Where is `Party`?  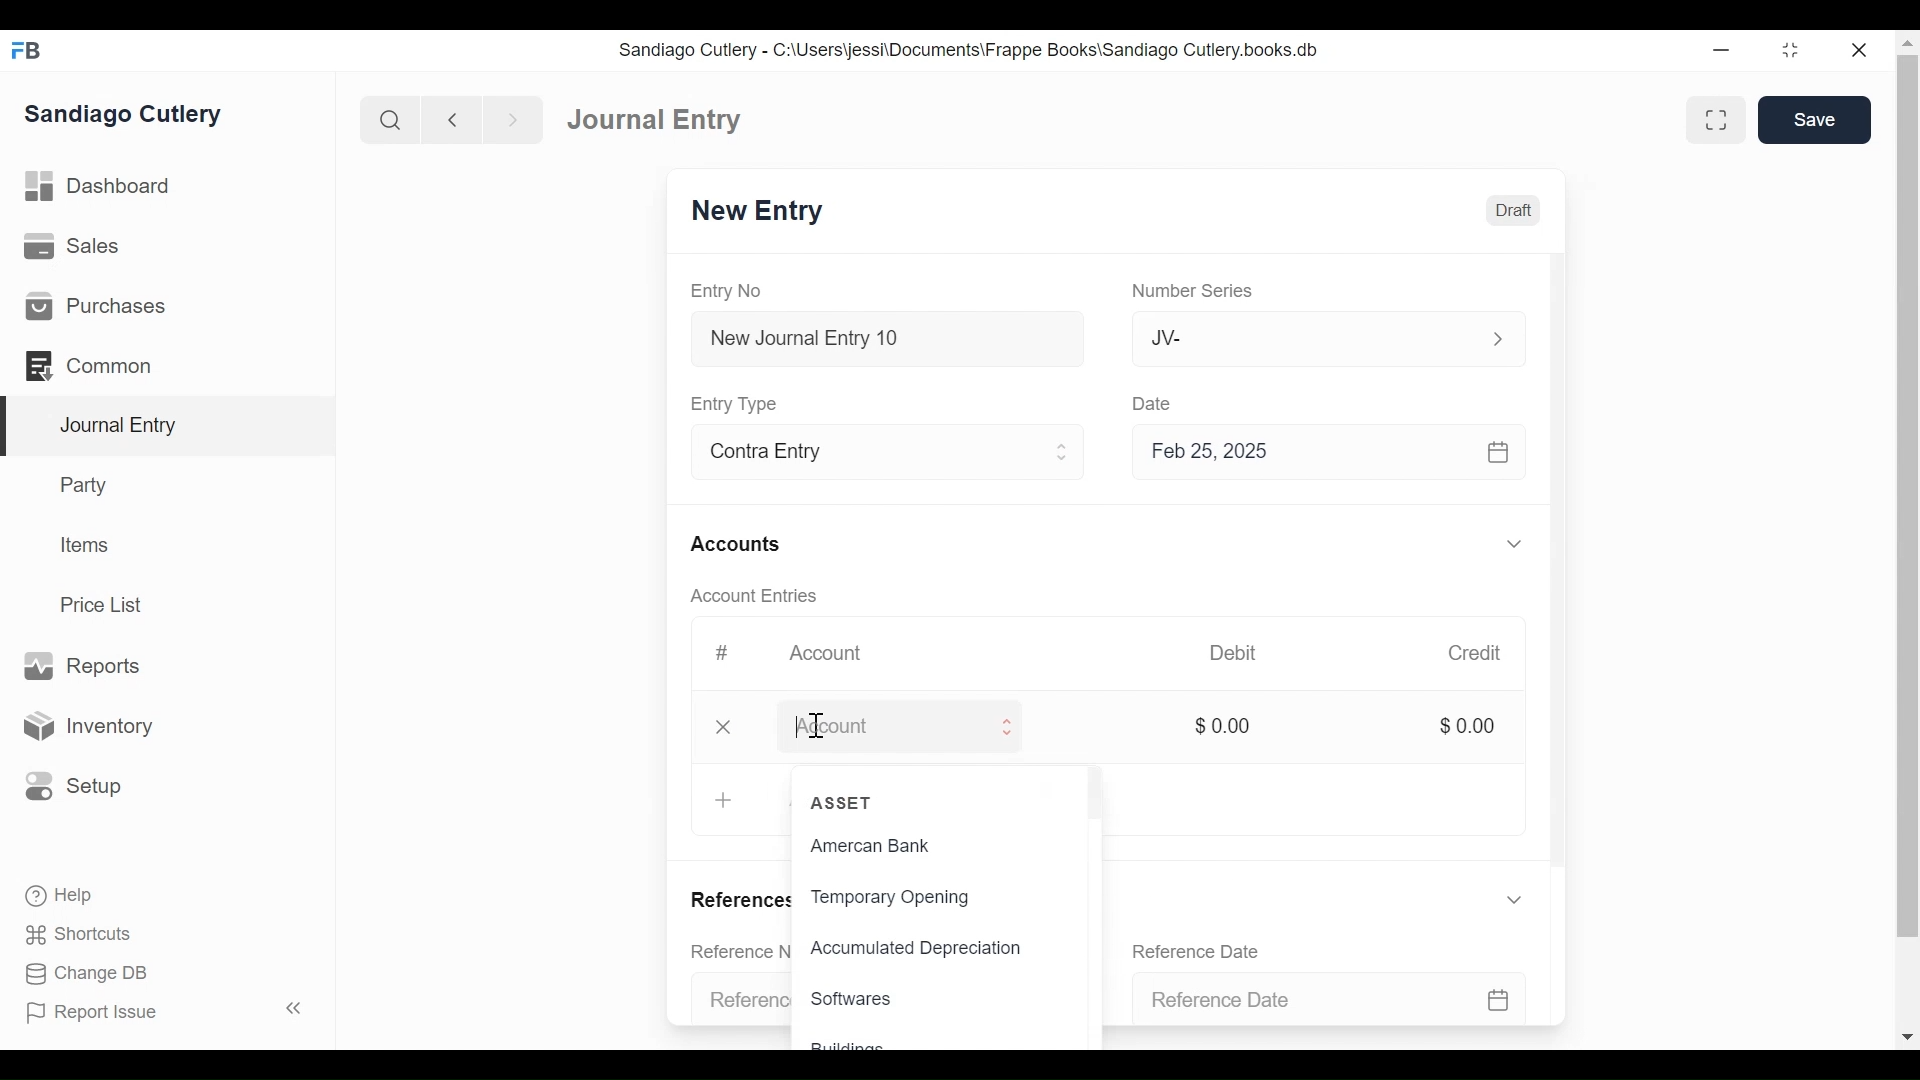 Party is located at coordinates (81, 485).